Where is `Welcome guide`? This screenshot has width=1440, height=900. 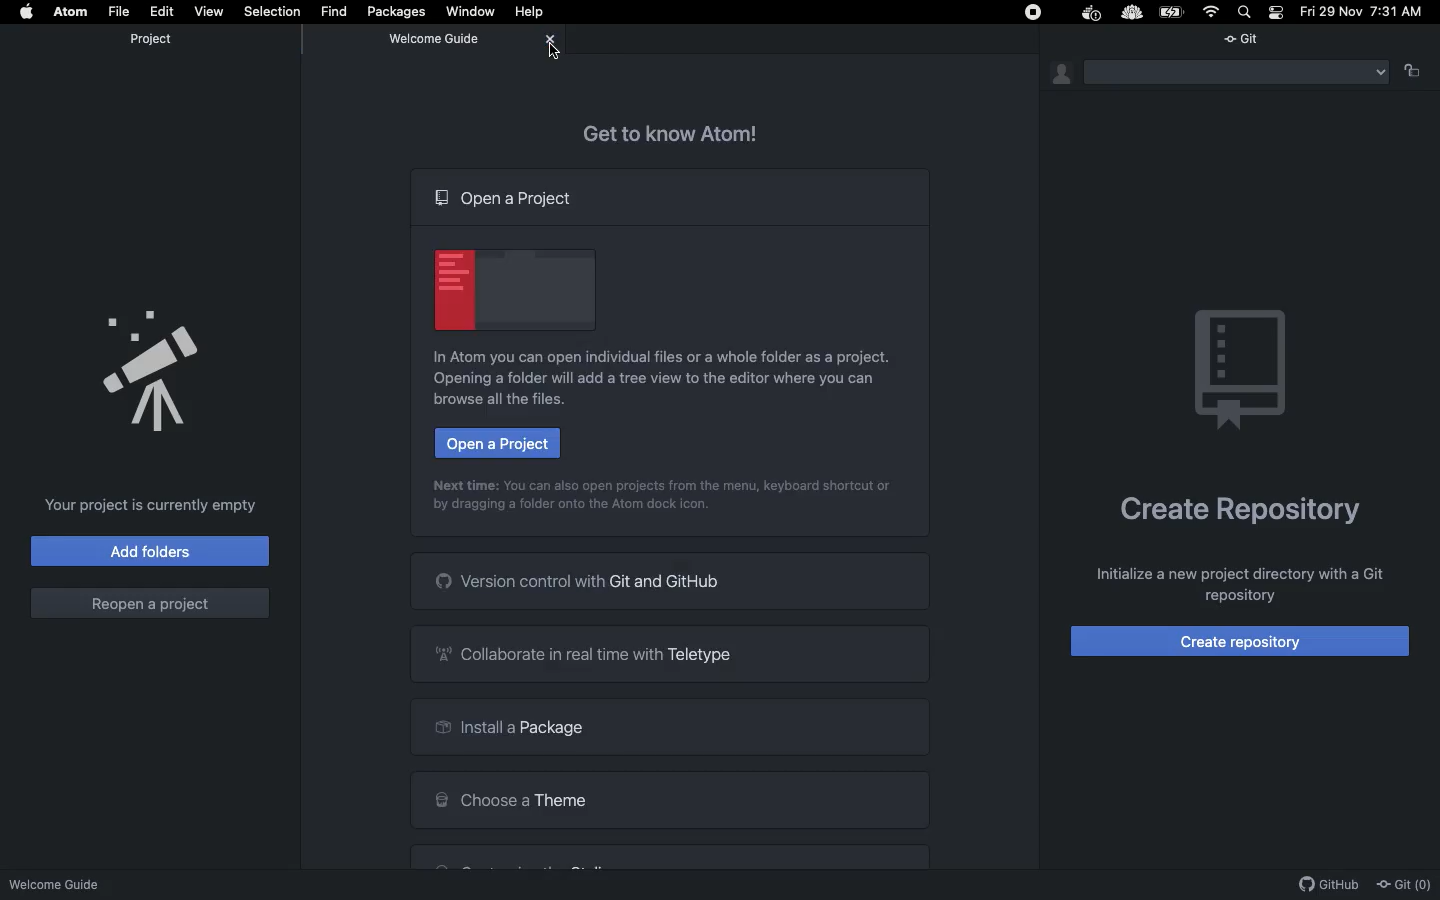 Welcome guide is located at coordinates (434, 39).